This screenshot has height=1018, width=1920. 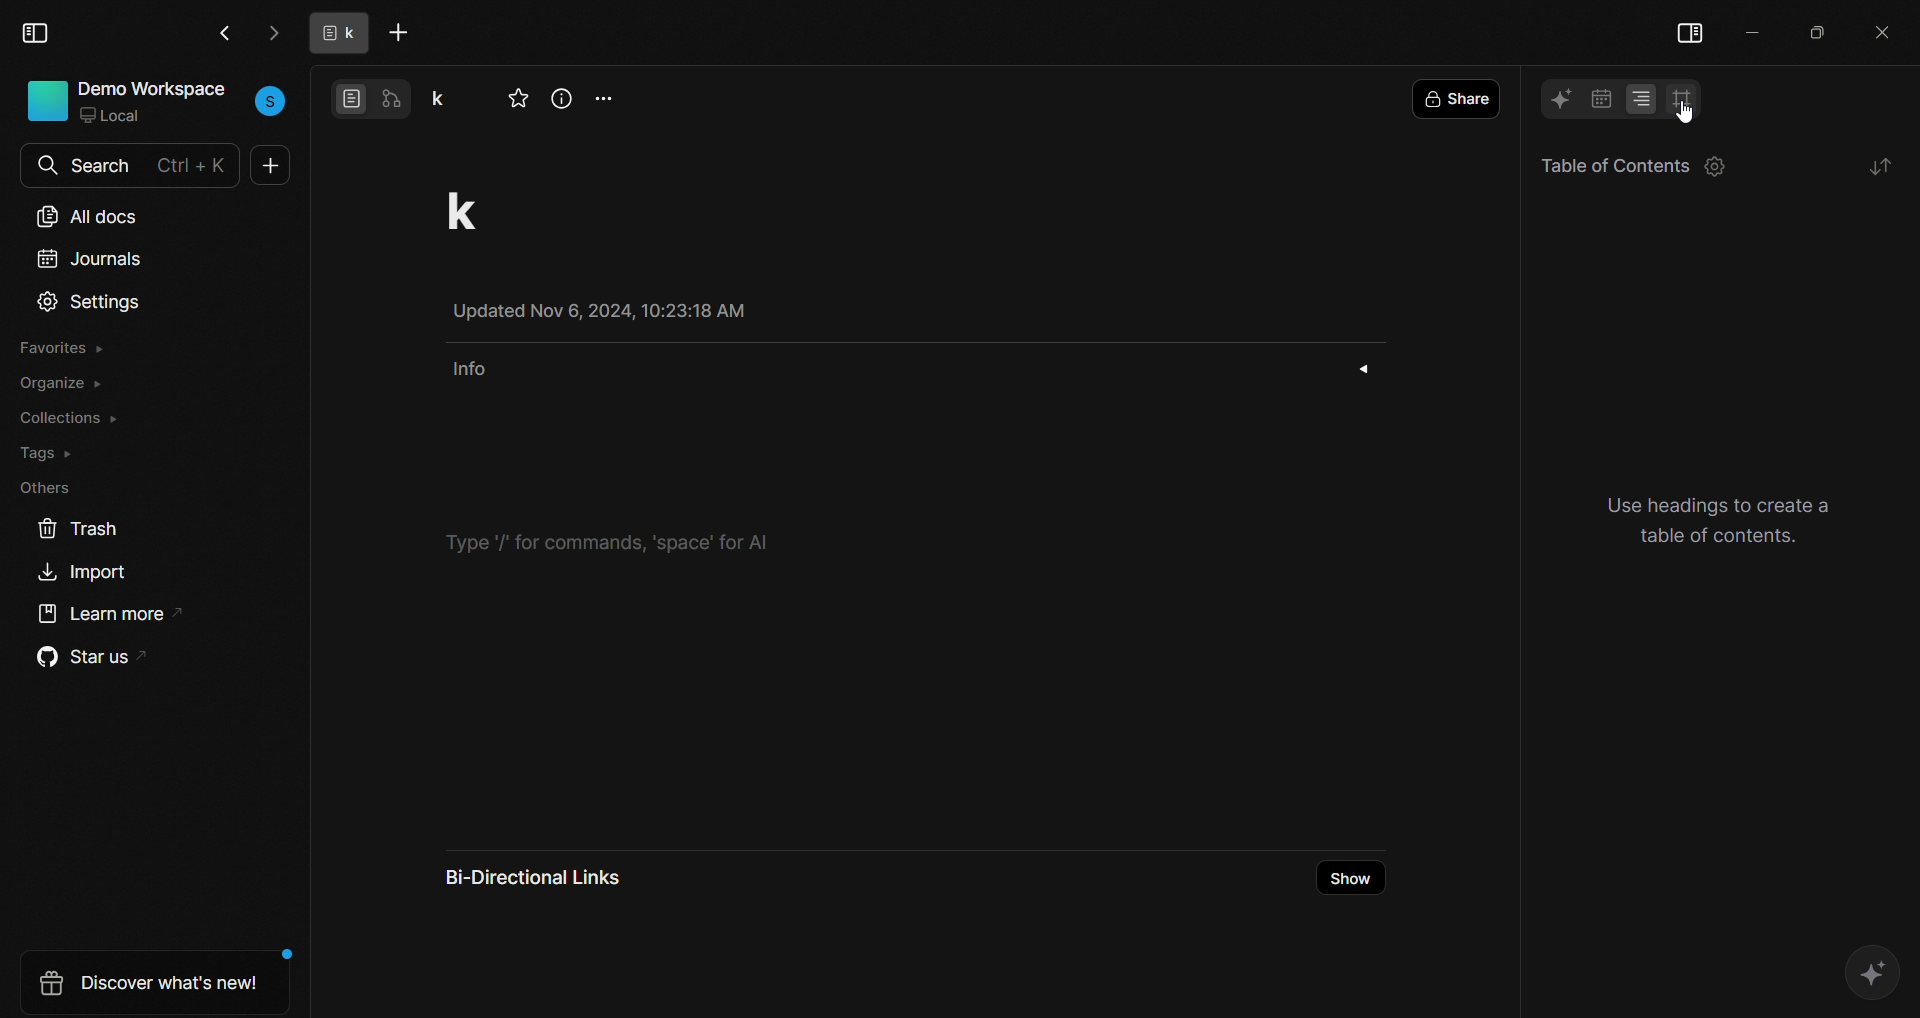 I want to click on search, so click(x=44, y=166).